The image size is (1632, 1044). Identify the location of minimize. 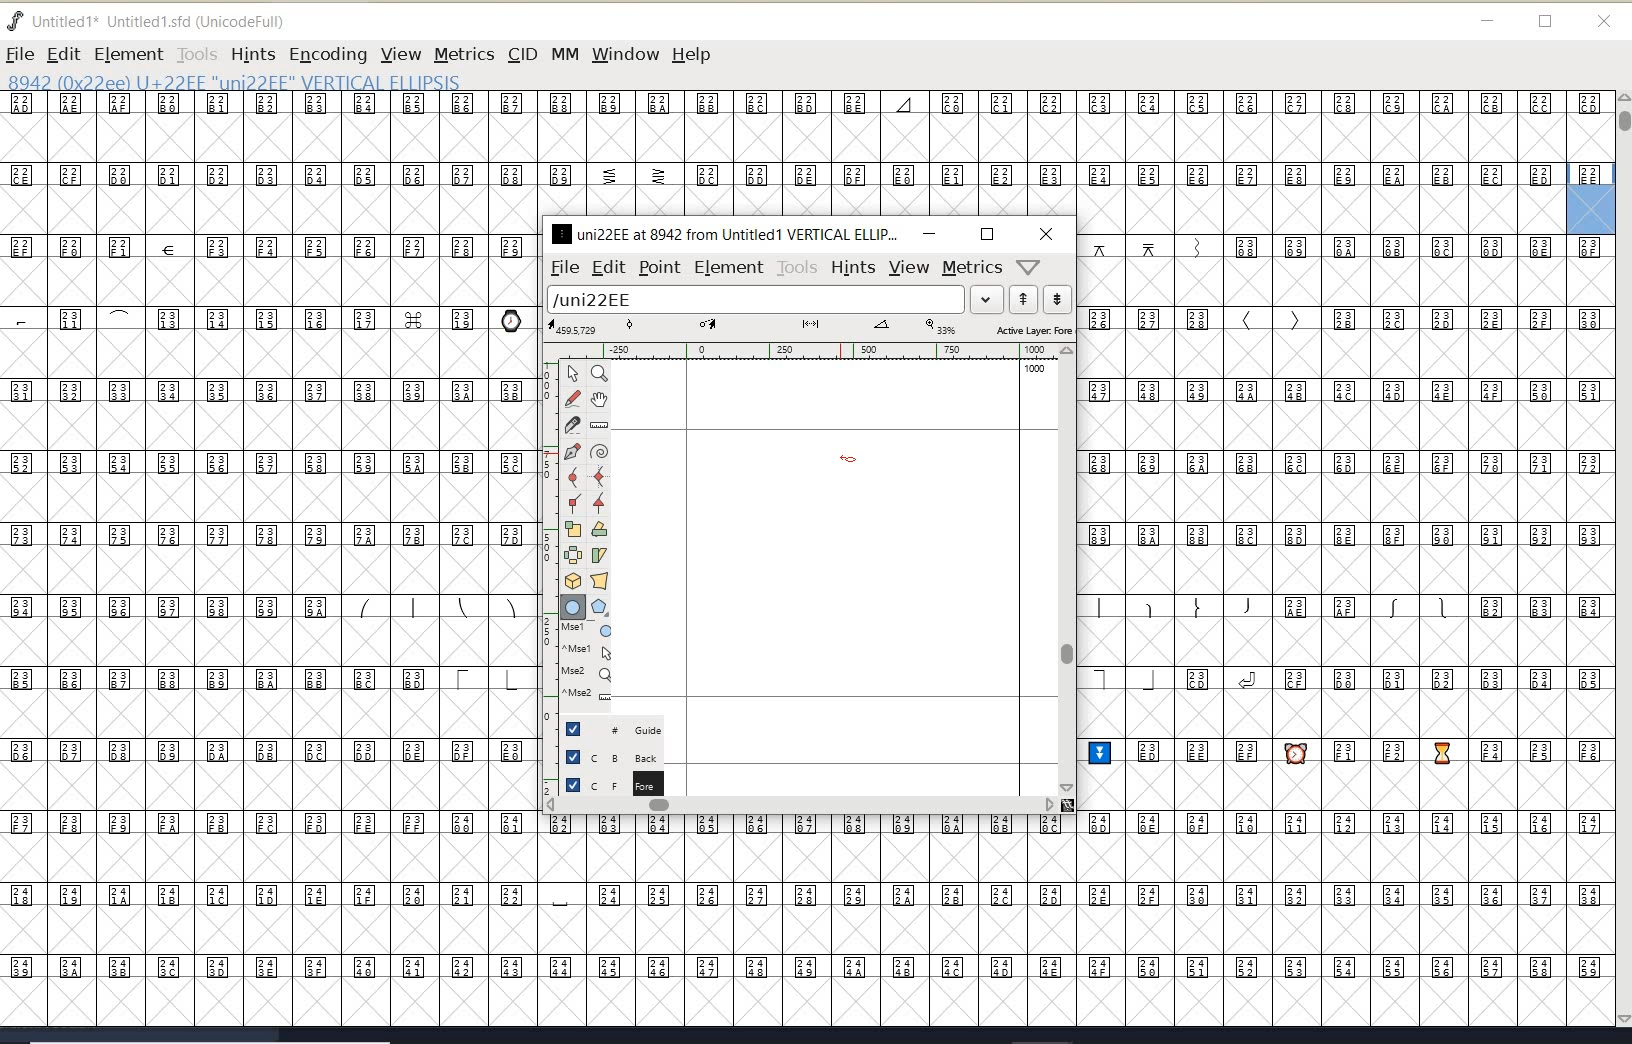
(929, 233).